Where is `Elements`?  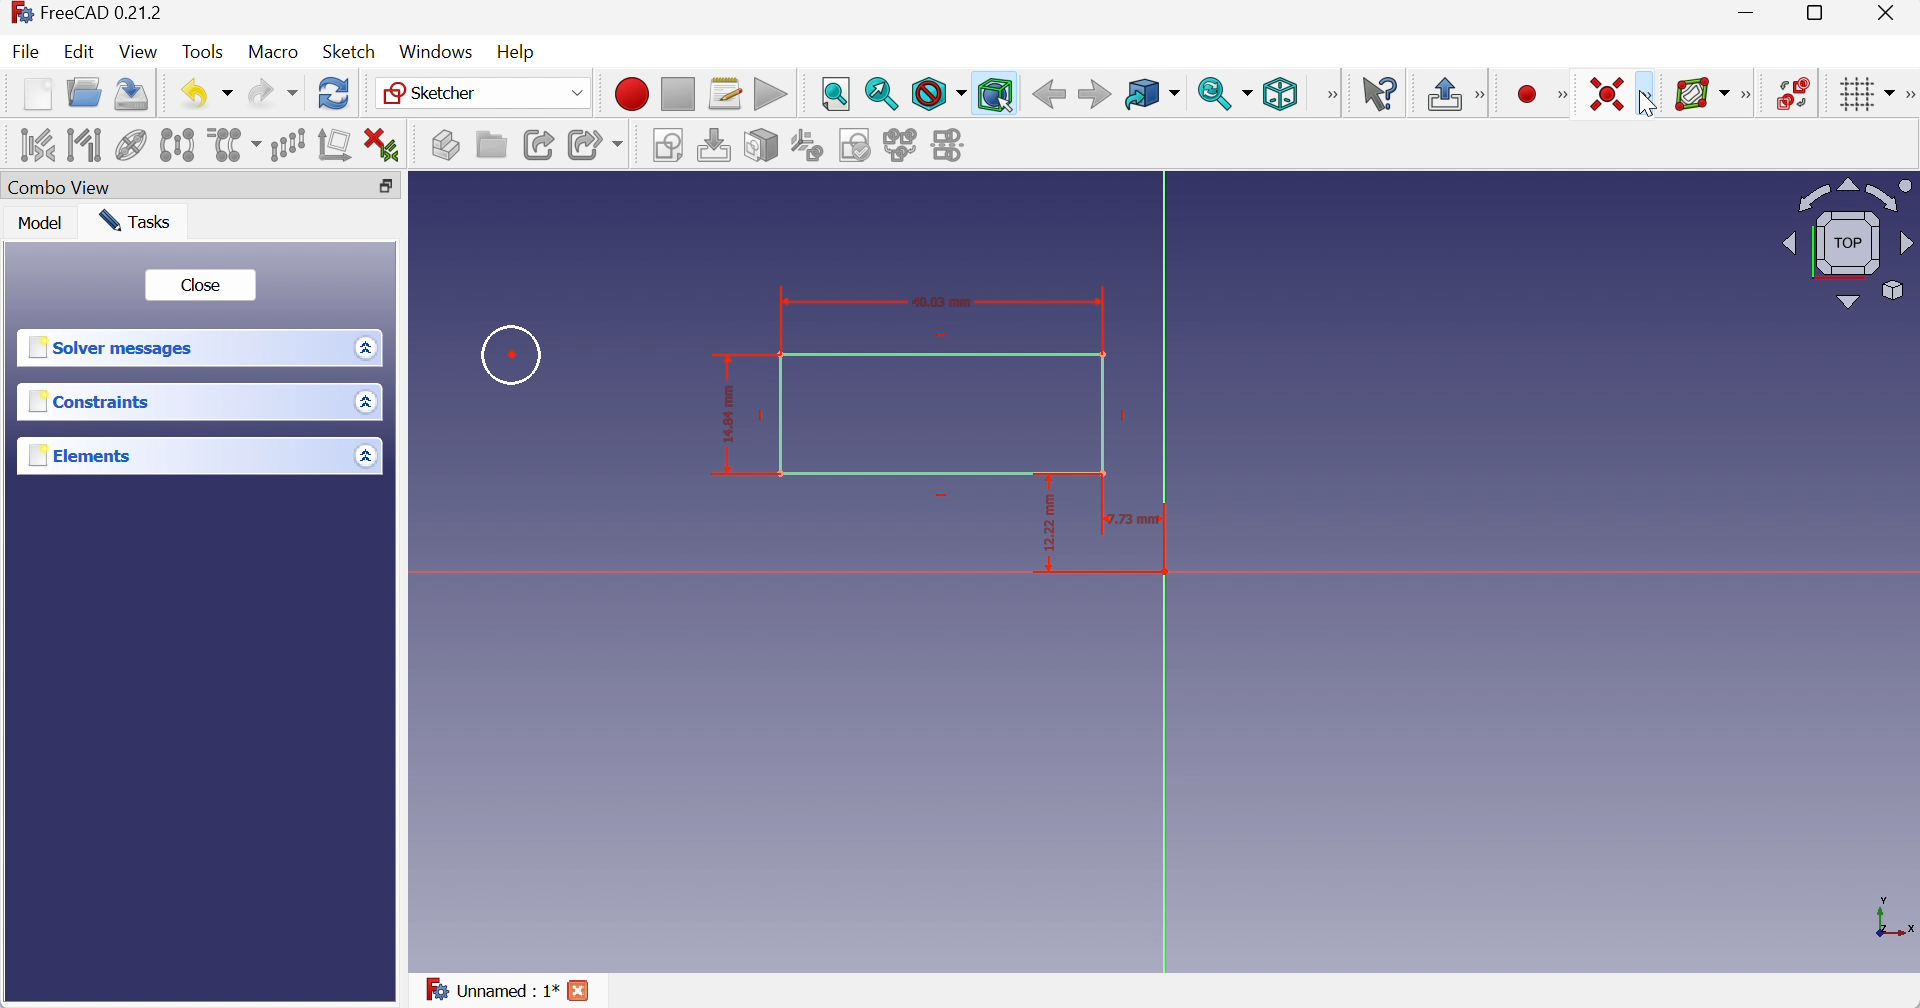
Elements is located at coordinates (87, 454).